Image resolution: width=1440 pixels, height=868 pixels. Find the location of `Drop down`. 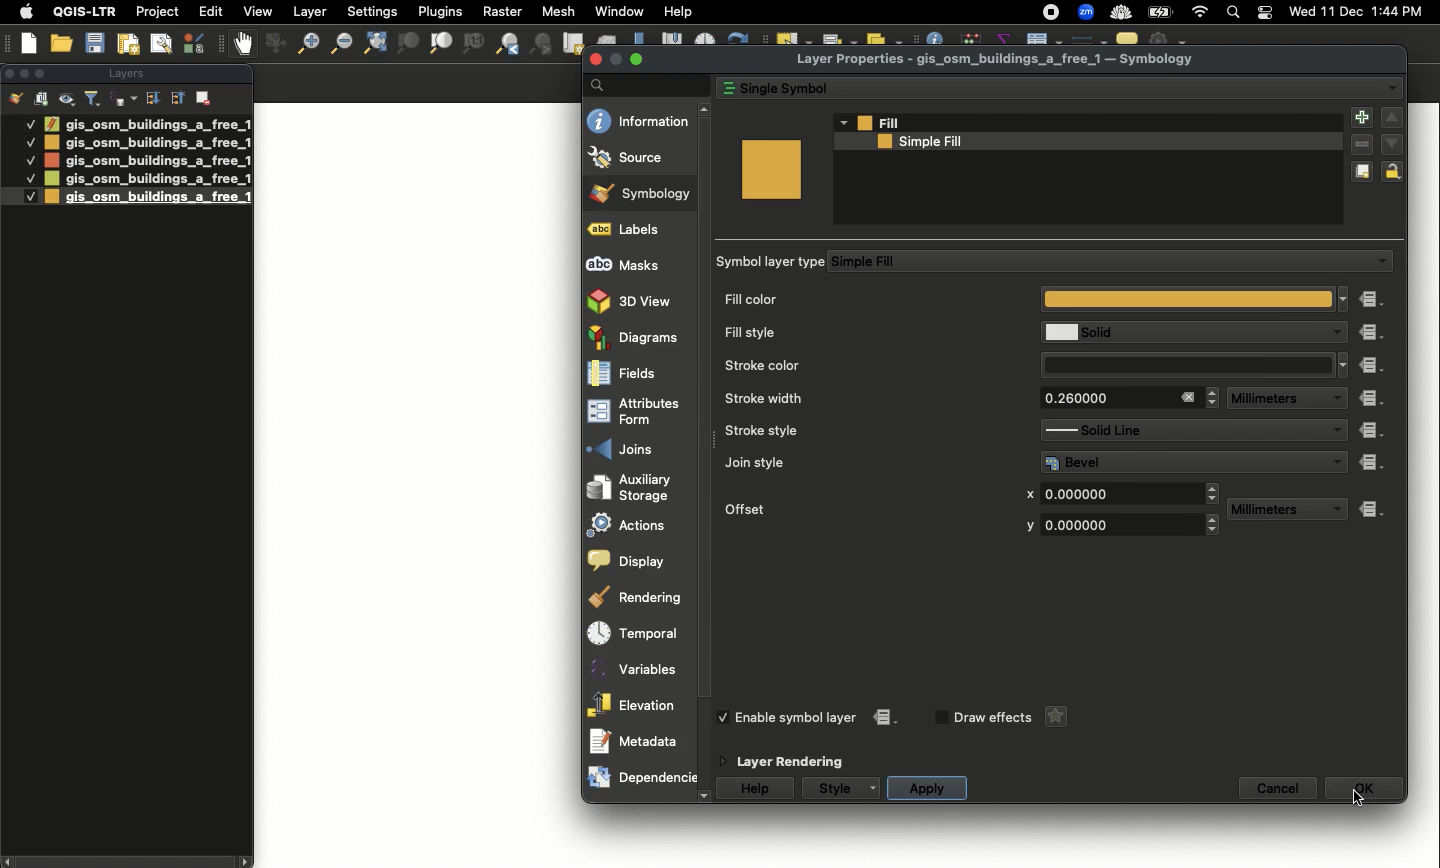

Drop down is located at coordinates (1381, 262).